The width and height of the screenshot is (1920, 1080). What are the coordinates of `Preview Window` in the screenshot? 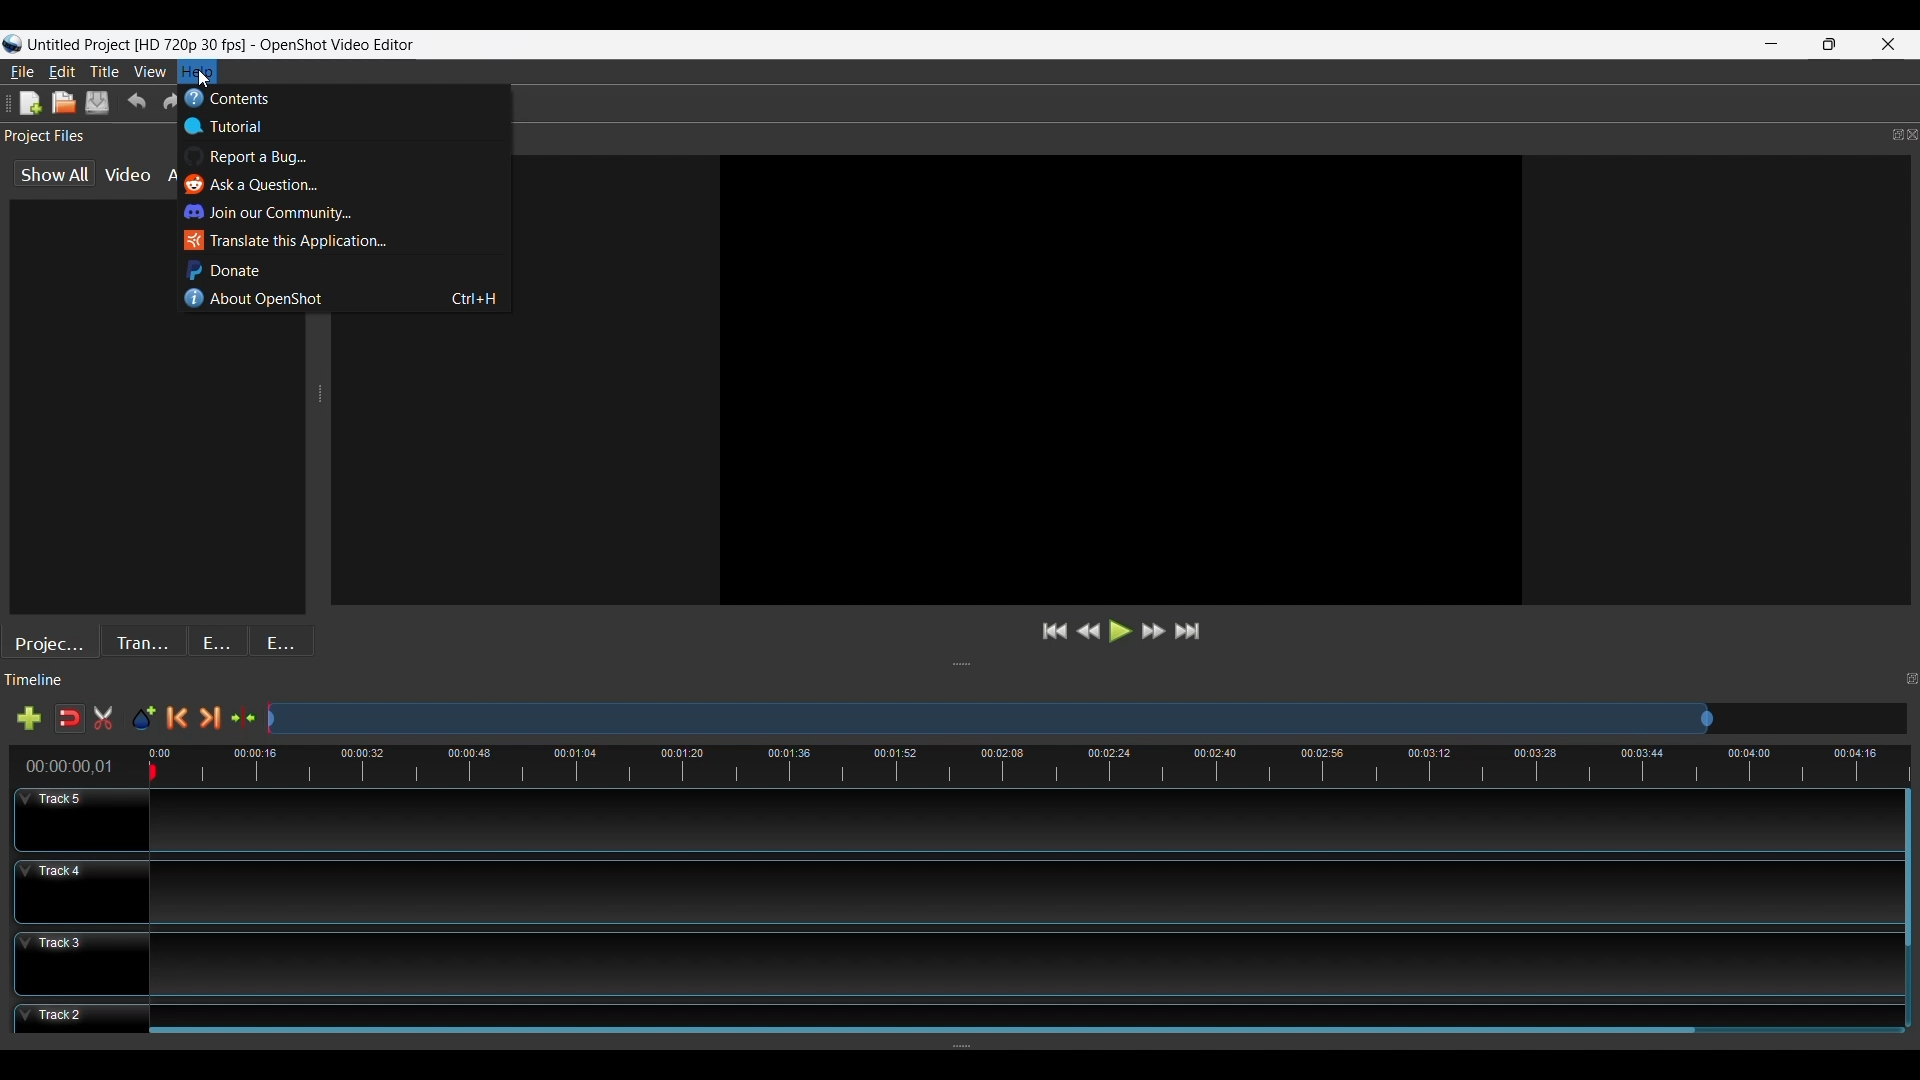 It's located at (1119, 379).